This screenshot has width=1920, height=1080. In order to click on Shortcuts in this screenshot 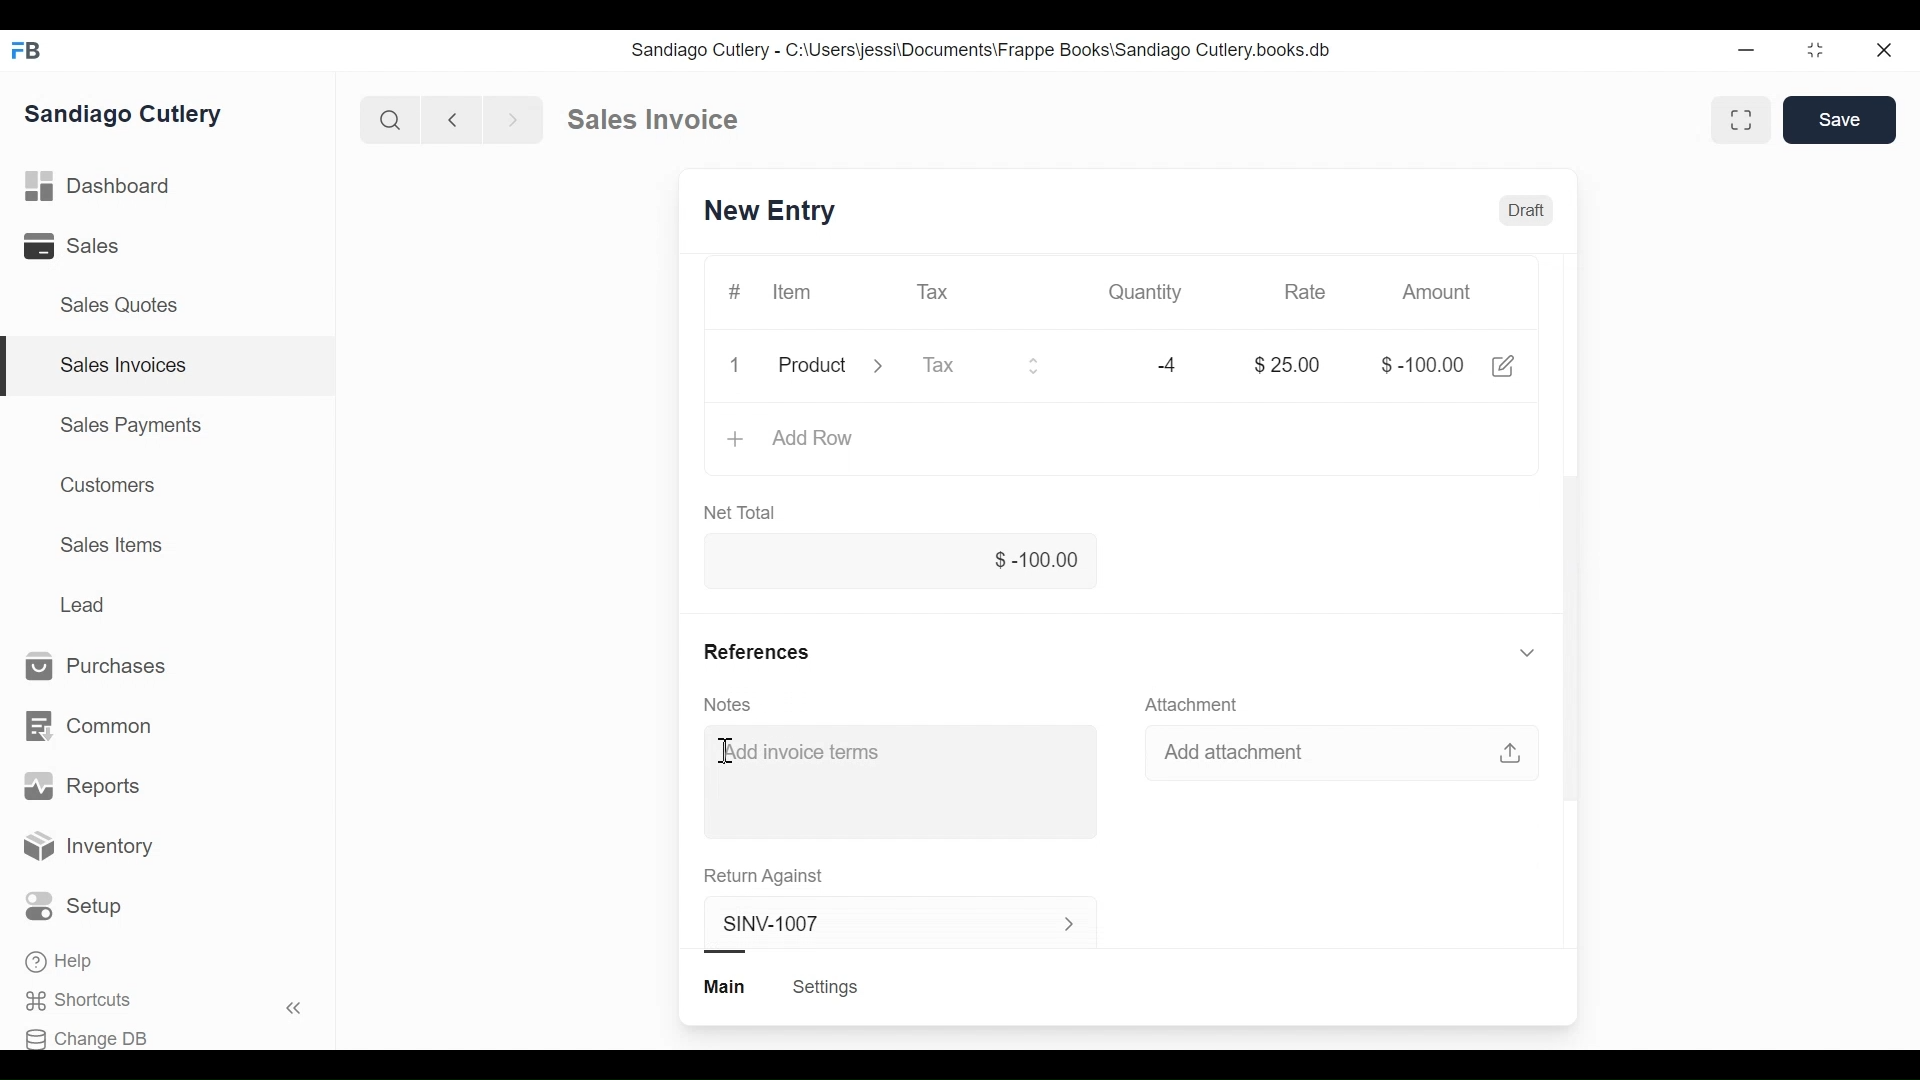, I will do `click(76, 1000)`.